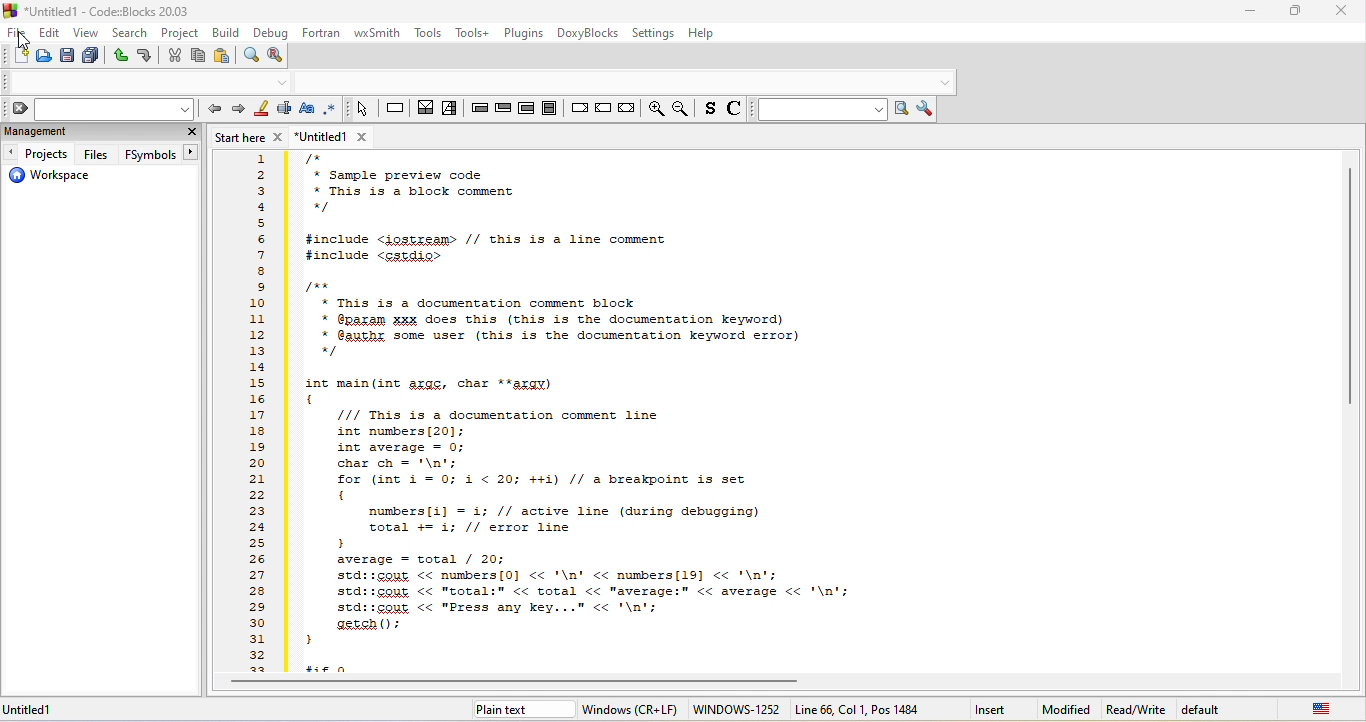  What do you see at coordinates (117, 56) in the screenshot?
I see `undo` at bounding box center [117, 56].